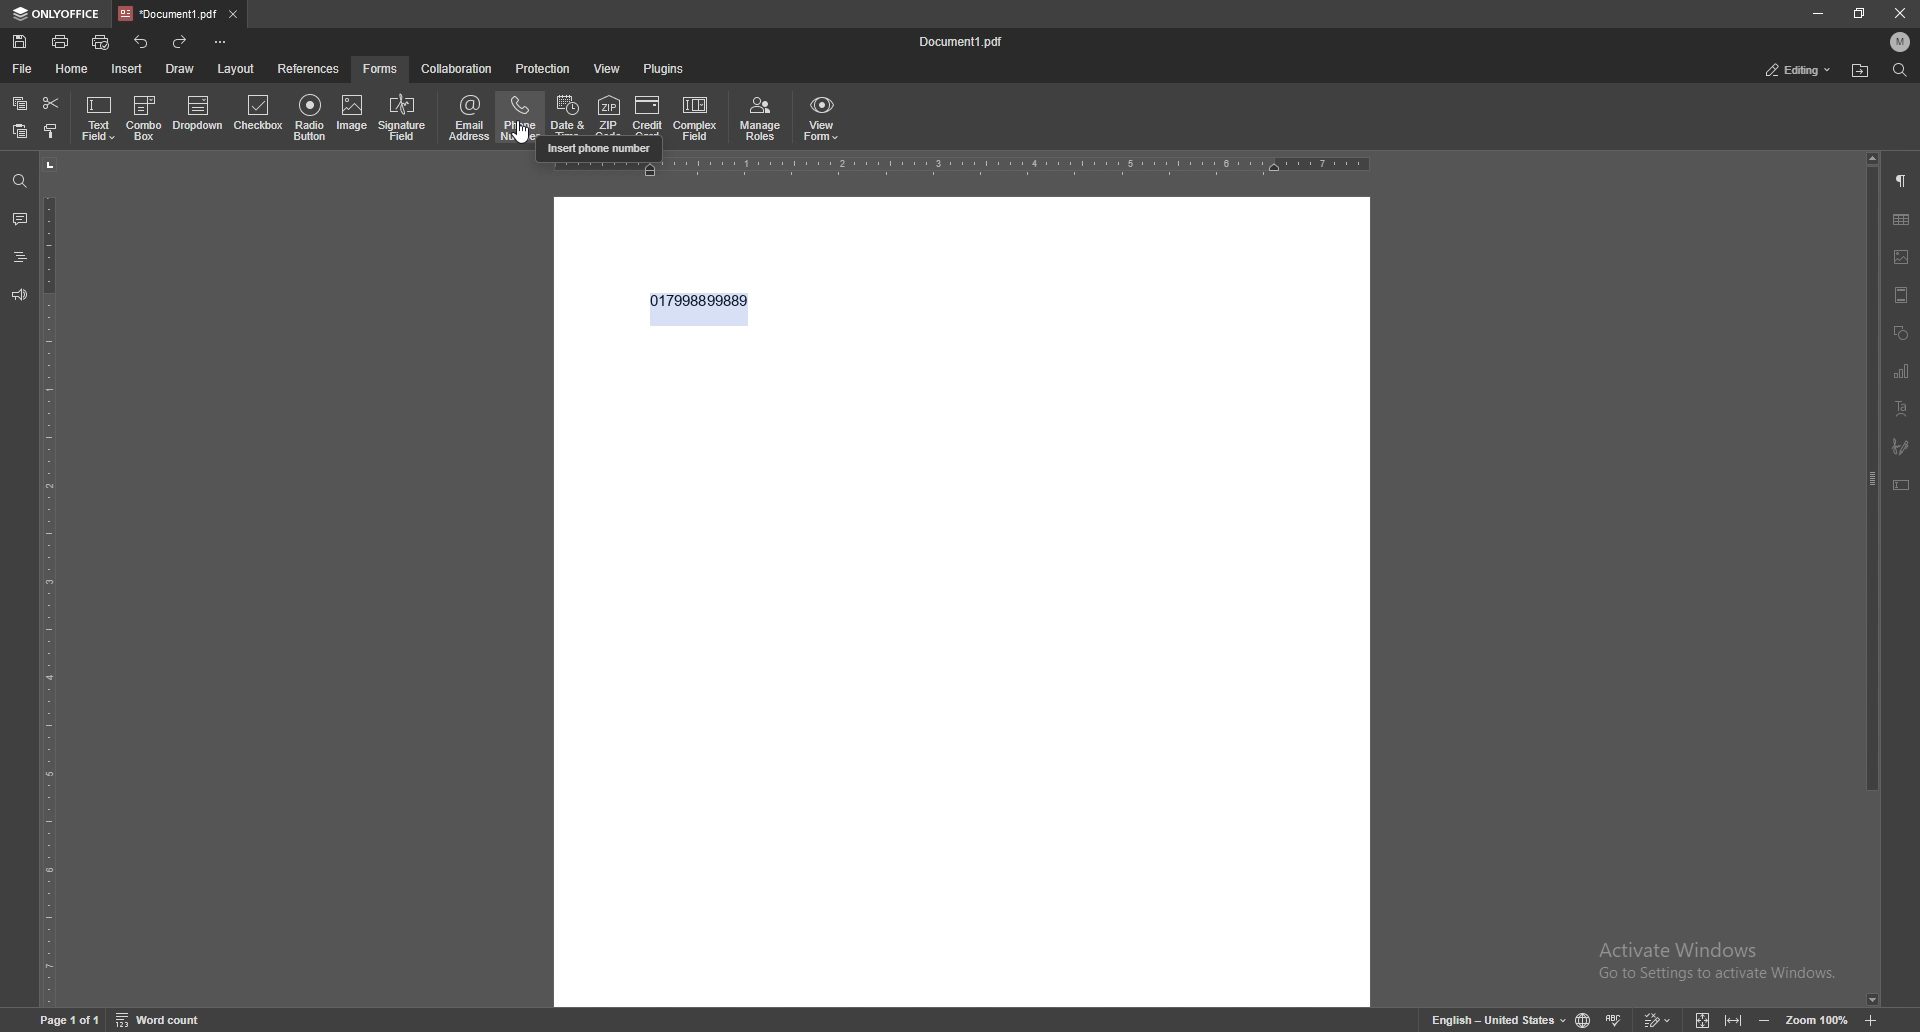  What do you see at coordinates (1765, 1021) in the screenshot?
I see `zoom out` at bounding box center [1765, 1021].